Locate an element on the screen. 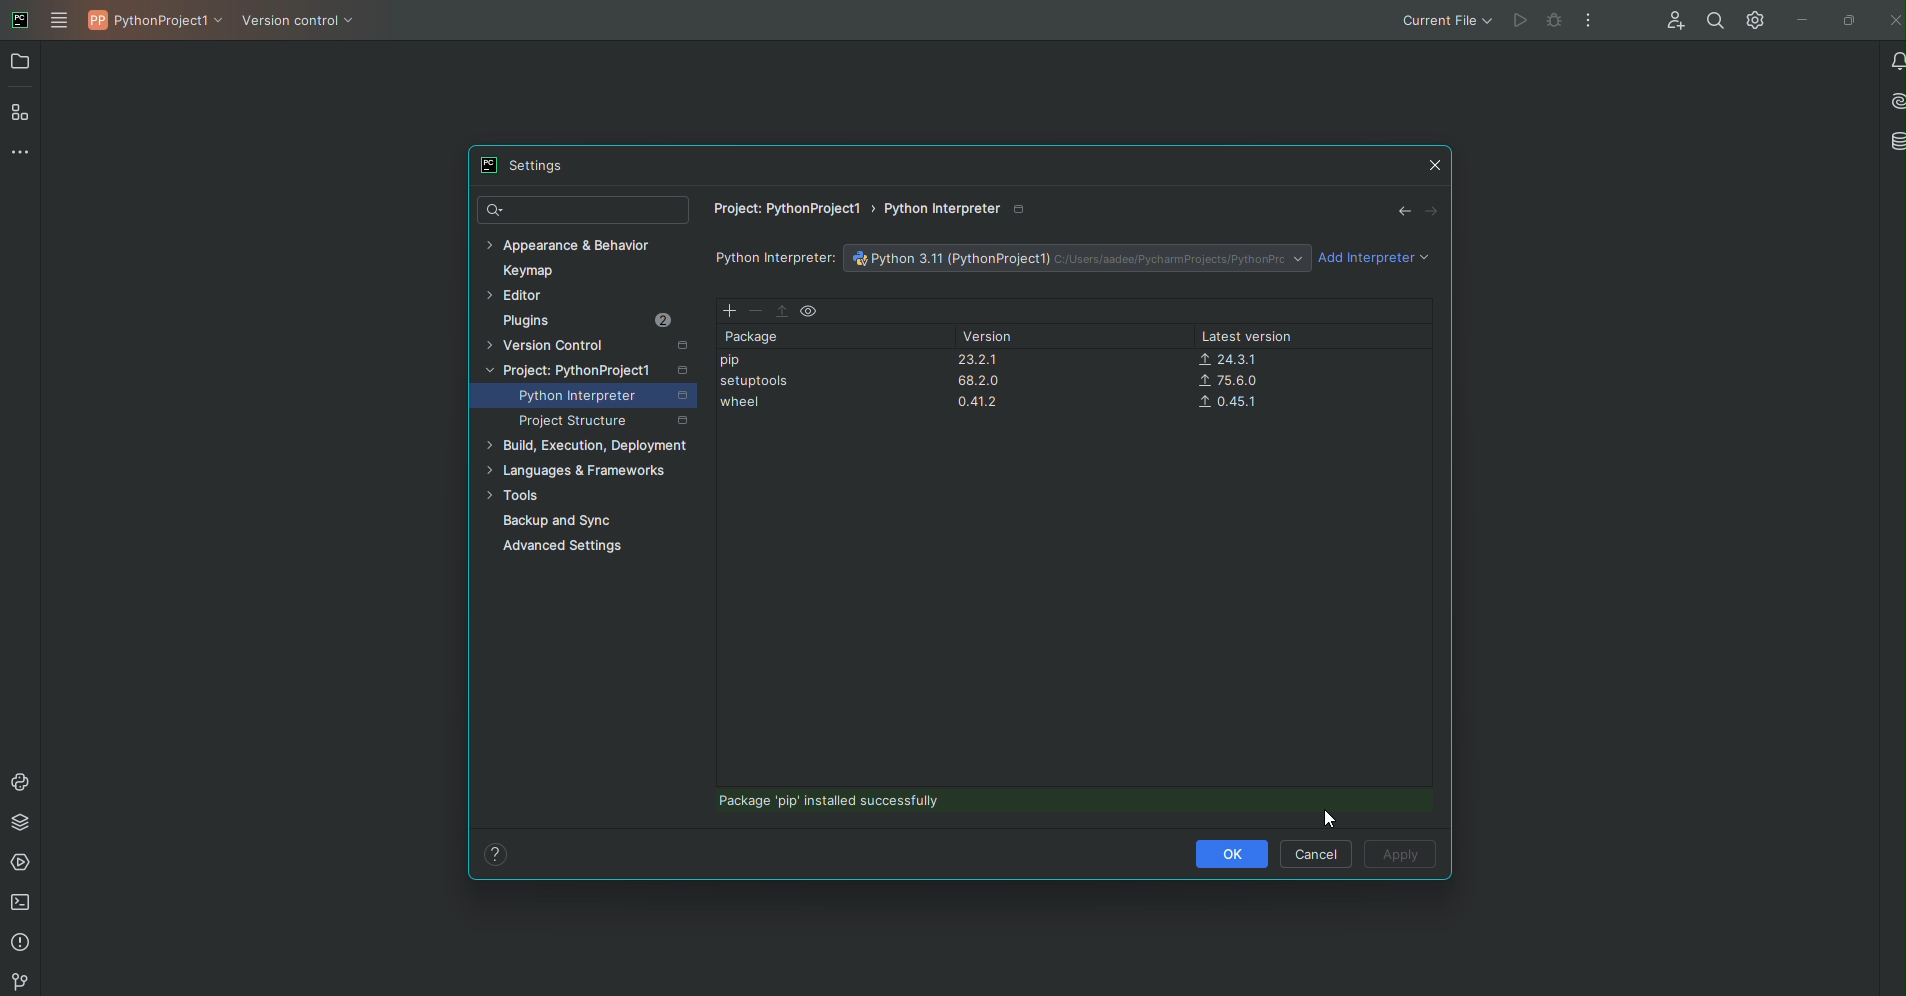 This screenshot has width=1906, height=996. Services is located at coordinates (21, 865).